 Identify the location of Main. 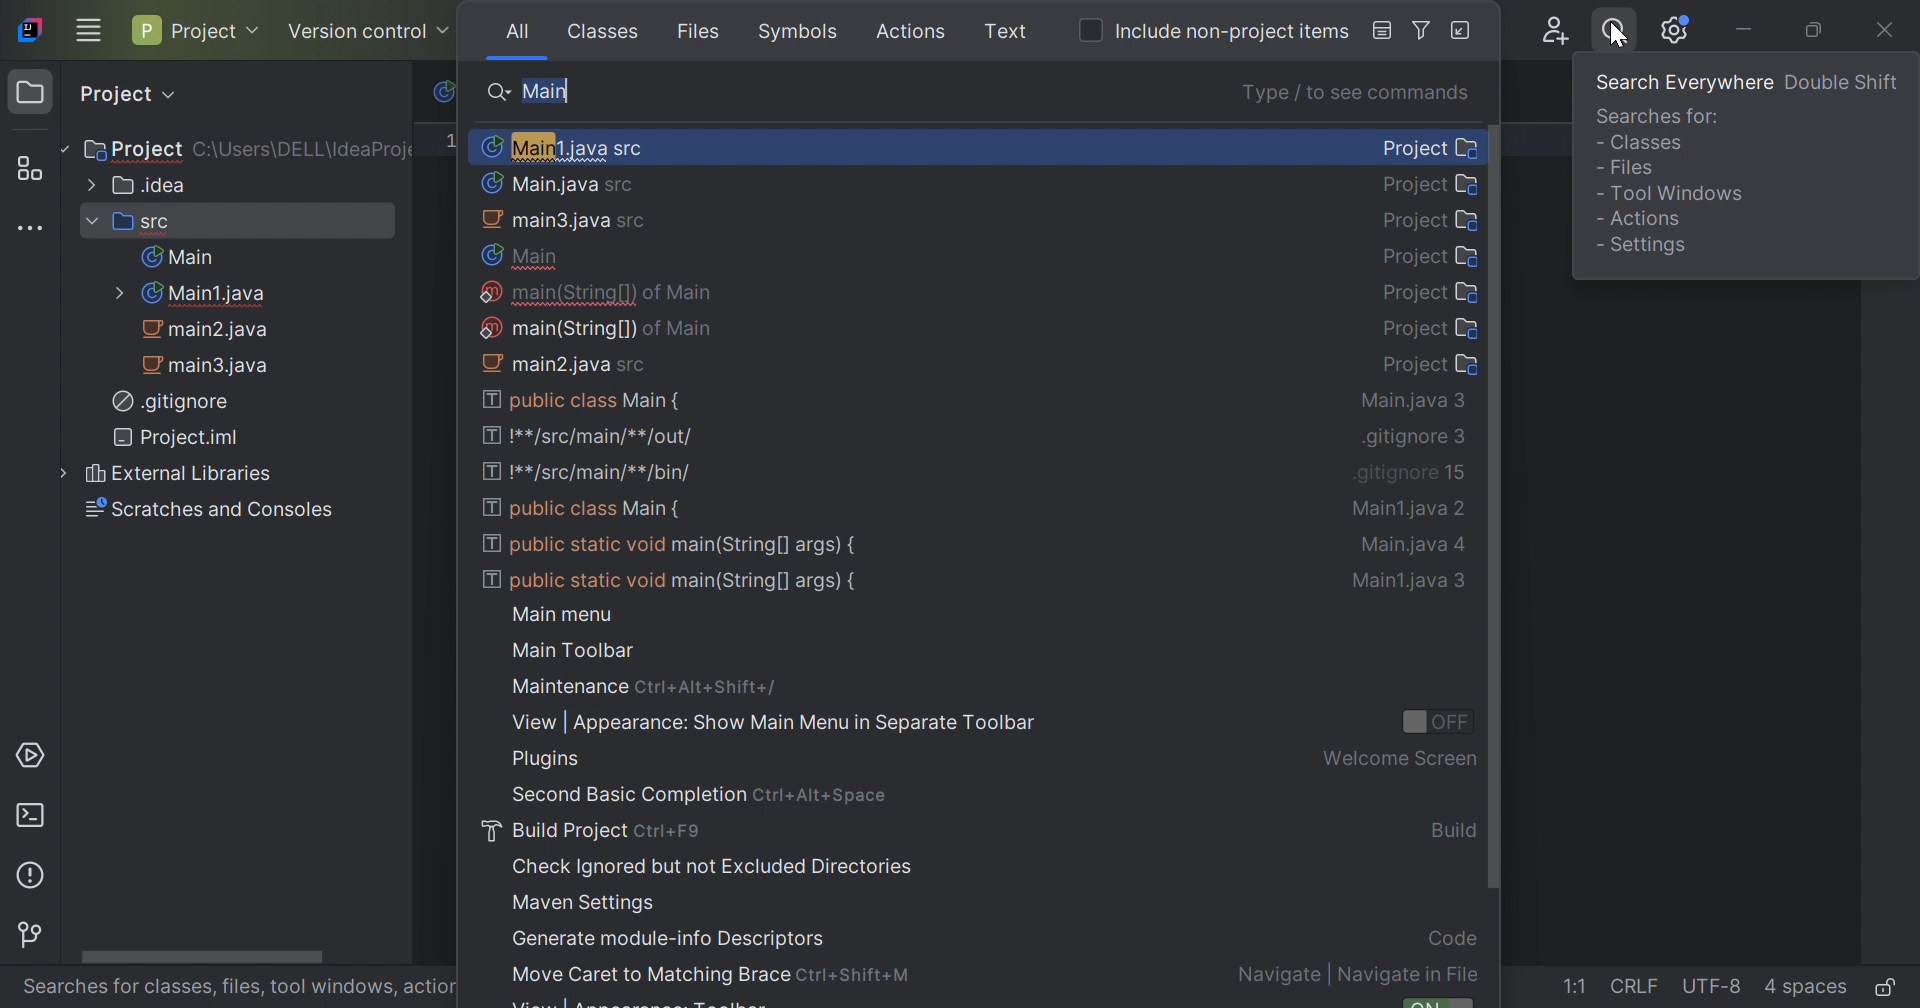
(547, 89).